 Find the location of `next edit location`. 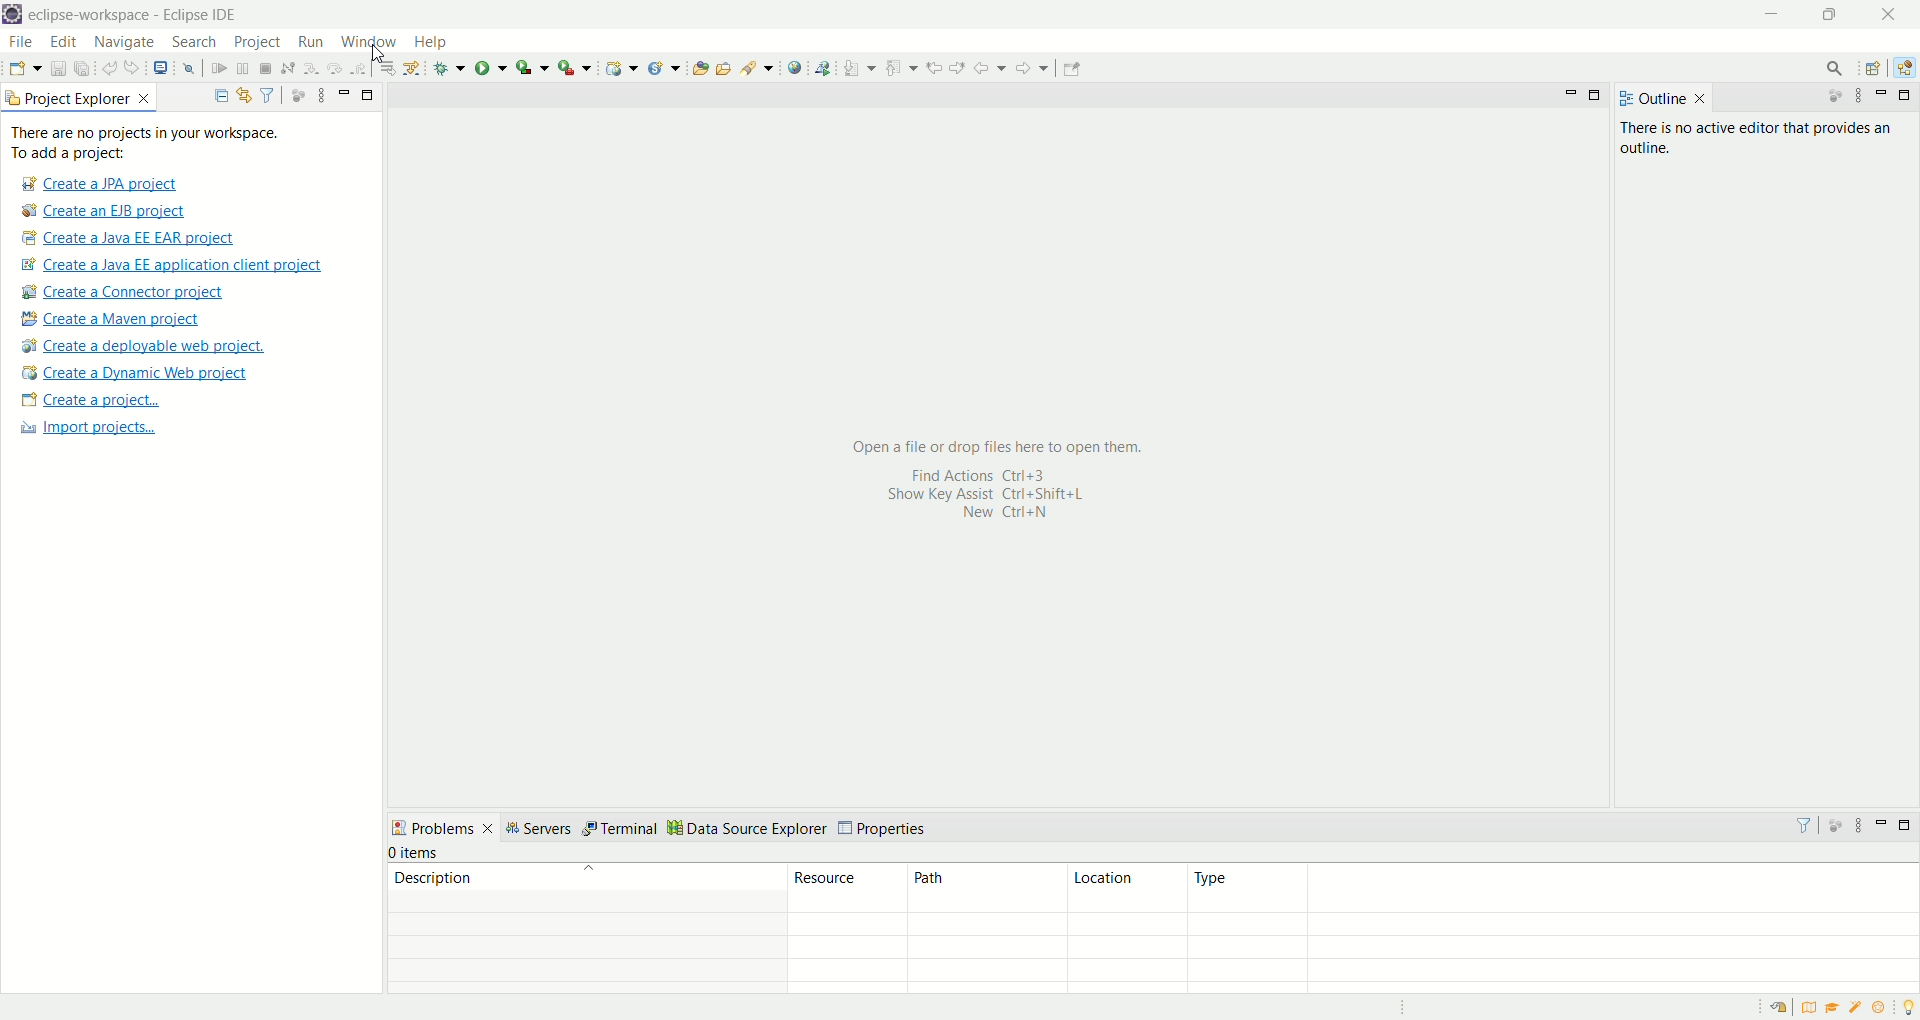

next edit location is located at coordinates (960, 66).